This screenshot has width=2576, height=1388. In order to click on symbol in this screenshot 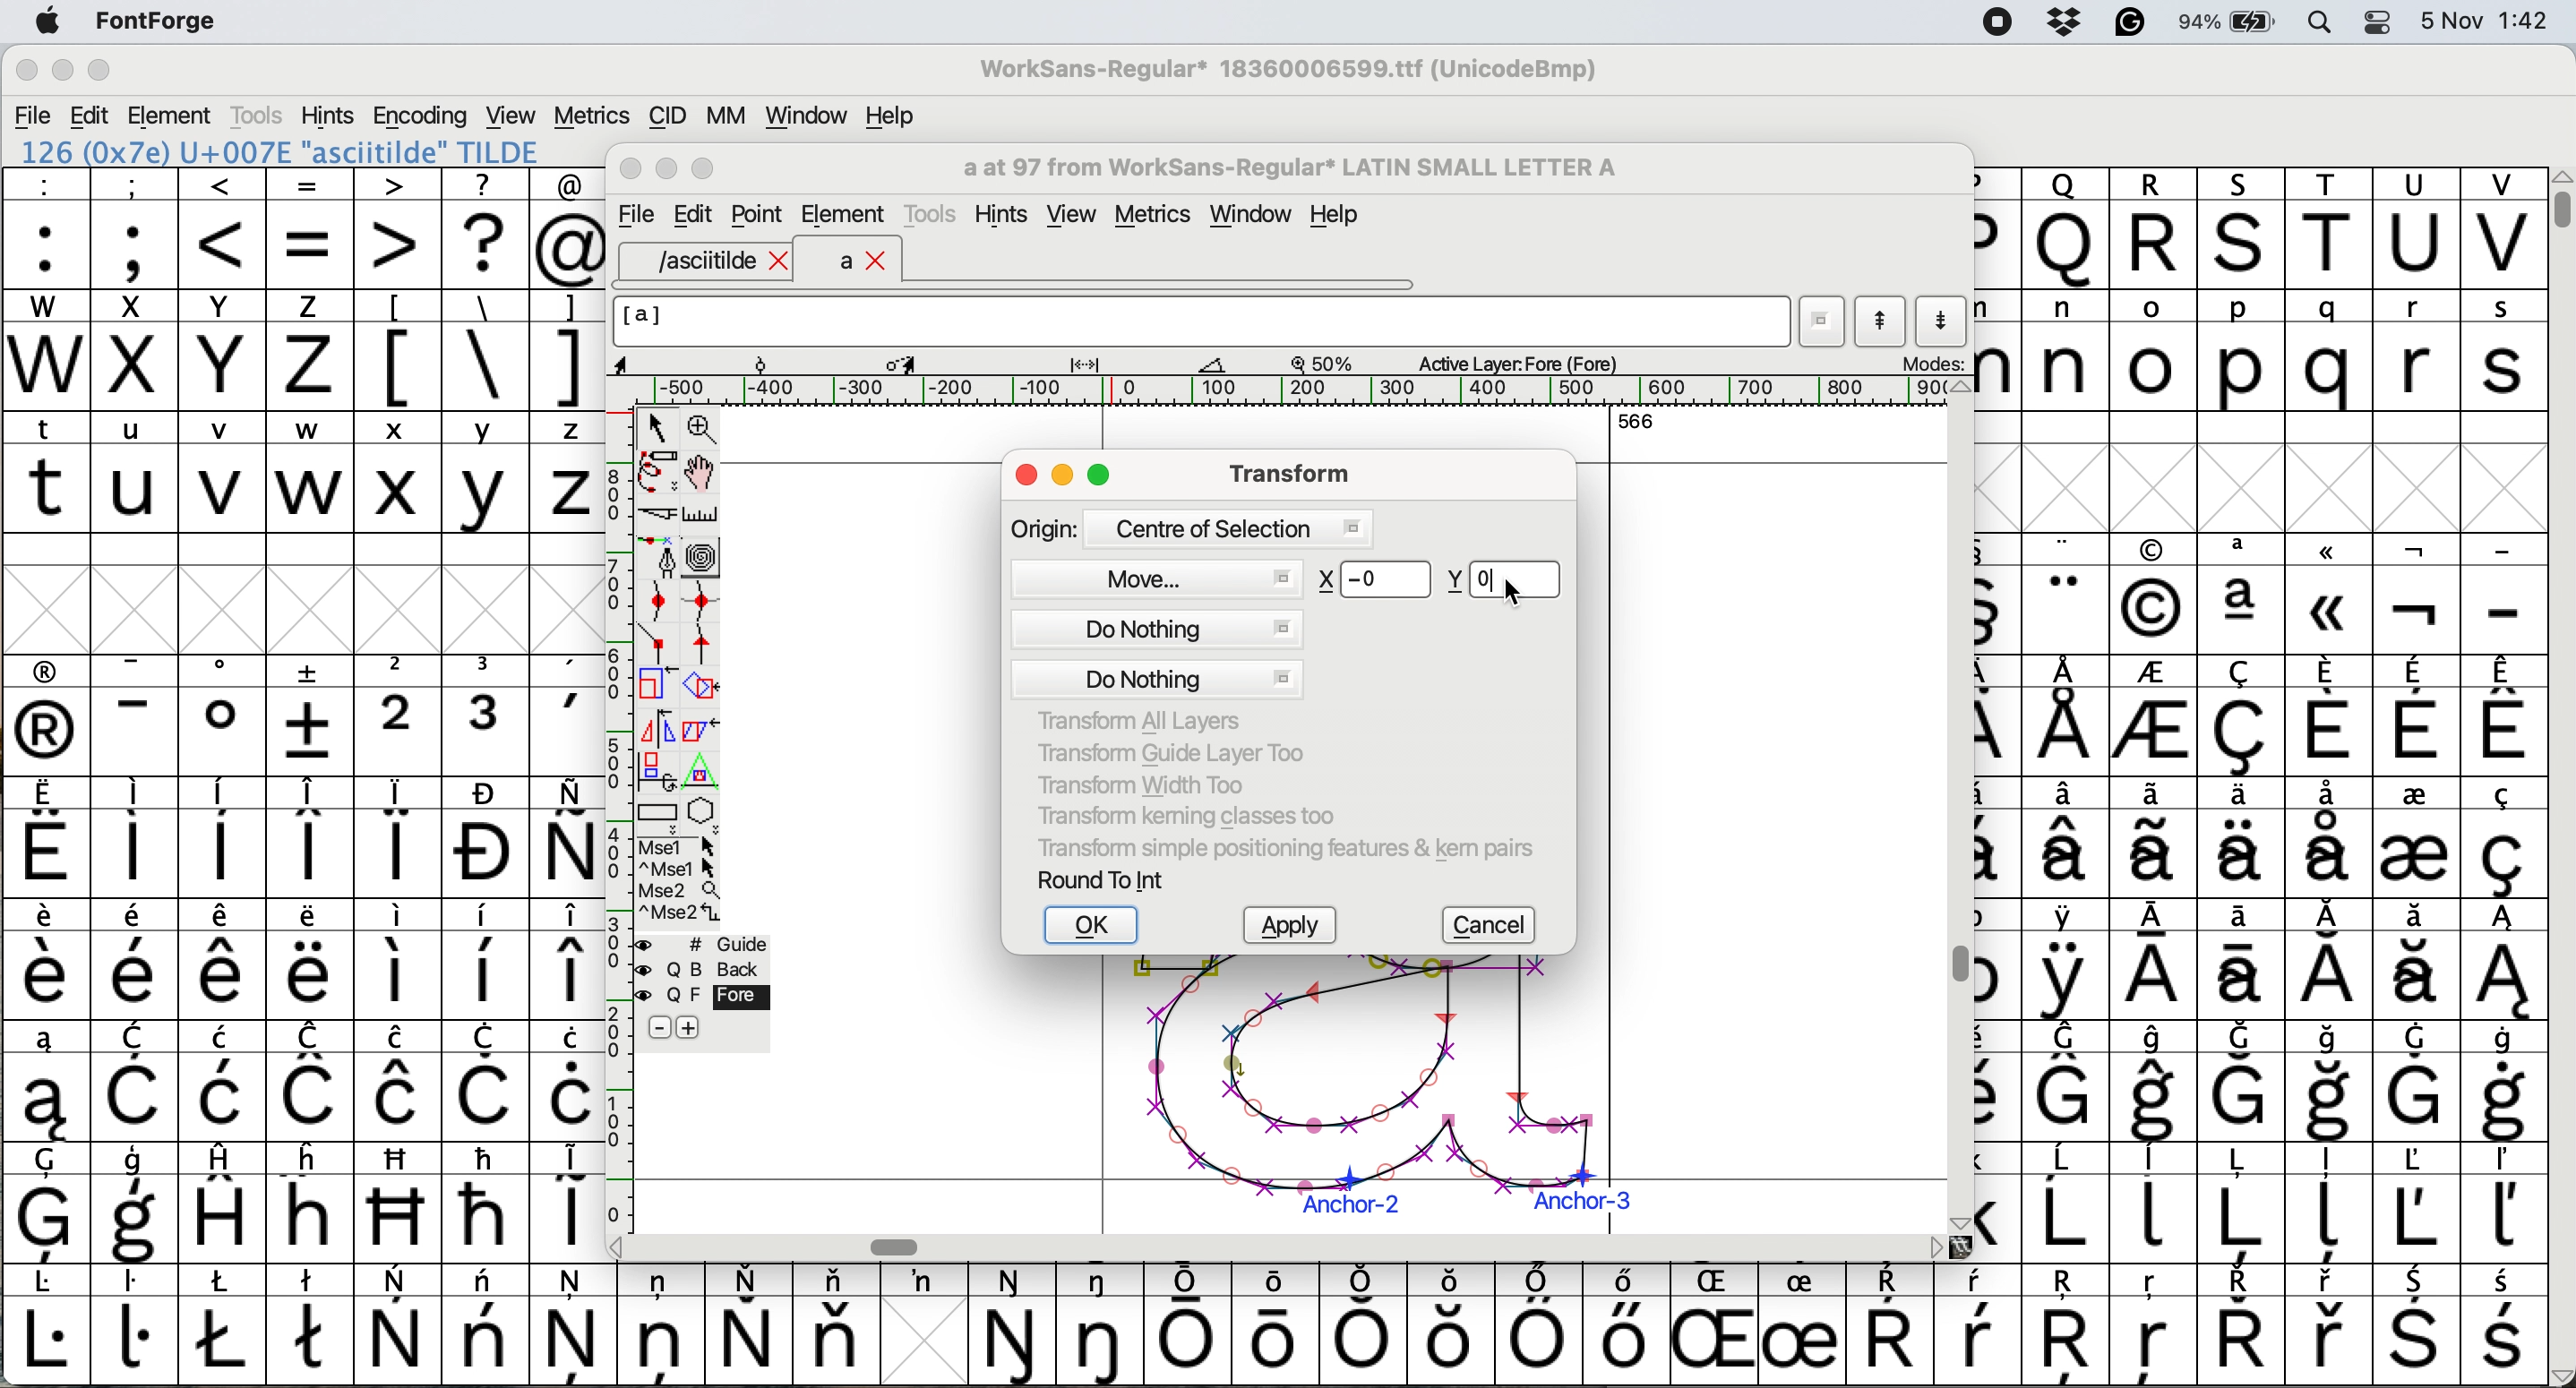, I will do `click(2067, 595)`.